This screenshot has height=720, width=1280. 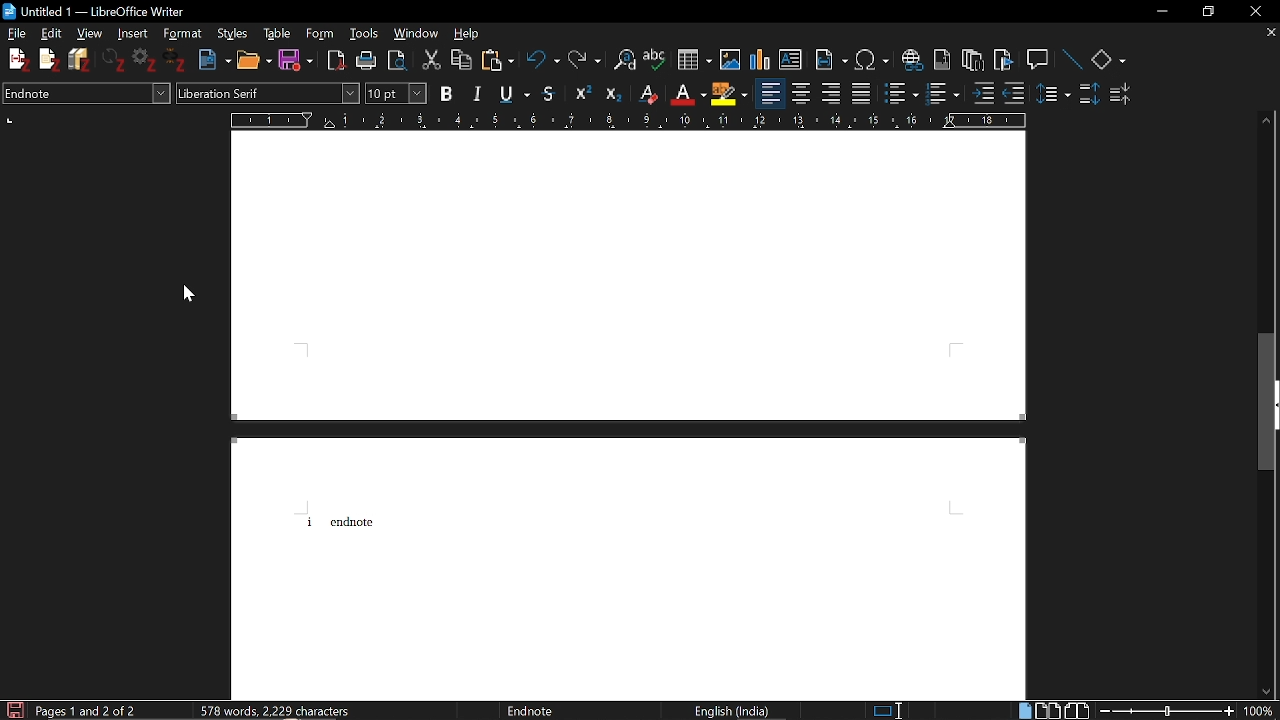 What do you see at coordinates (214, 61) in the screenshot?
I see `New` at bounding box center [214, 61].